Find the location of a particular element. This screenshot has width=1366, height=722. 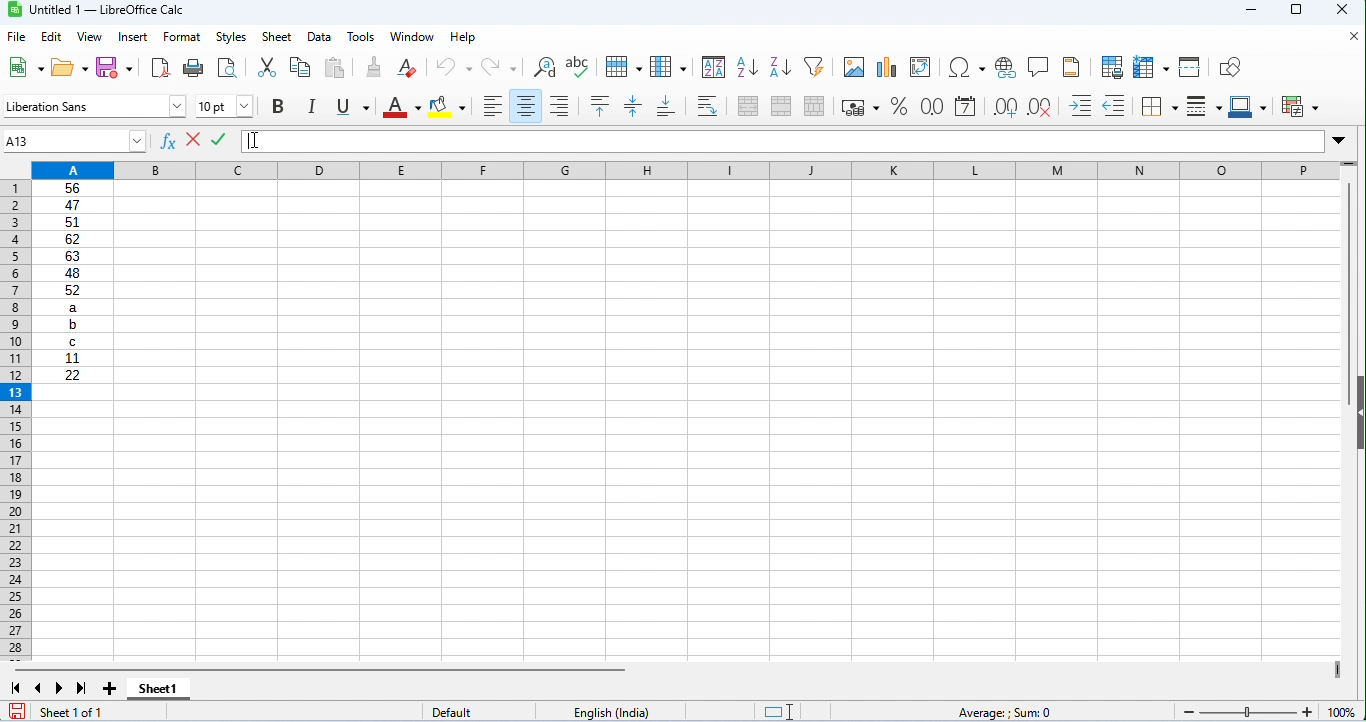

56 is located at coordinates (73, 188).